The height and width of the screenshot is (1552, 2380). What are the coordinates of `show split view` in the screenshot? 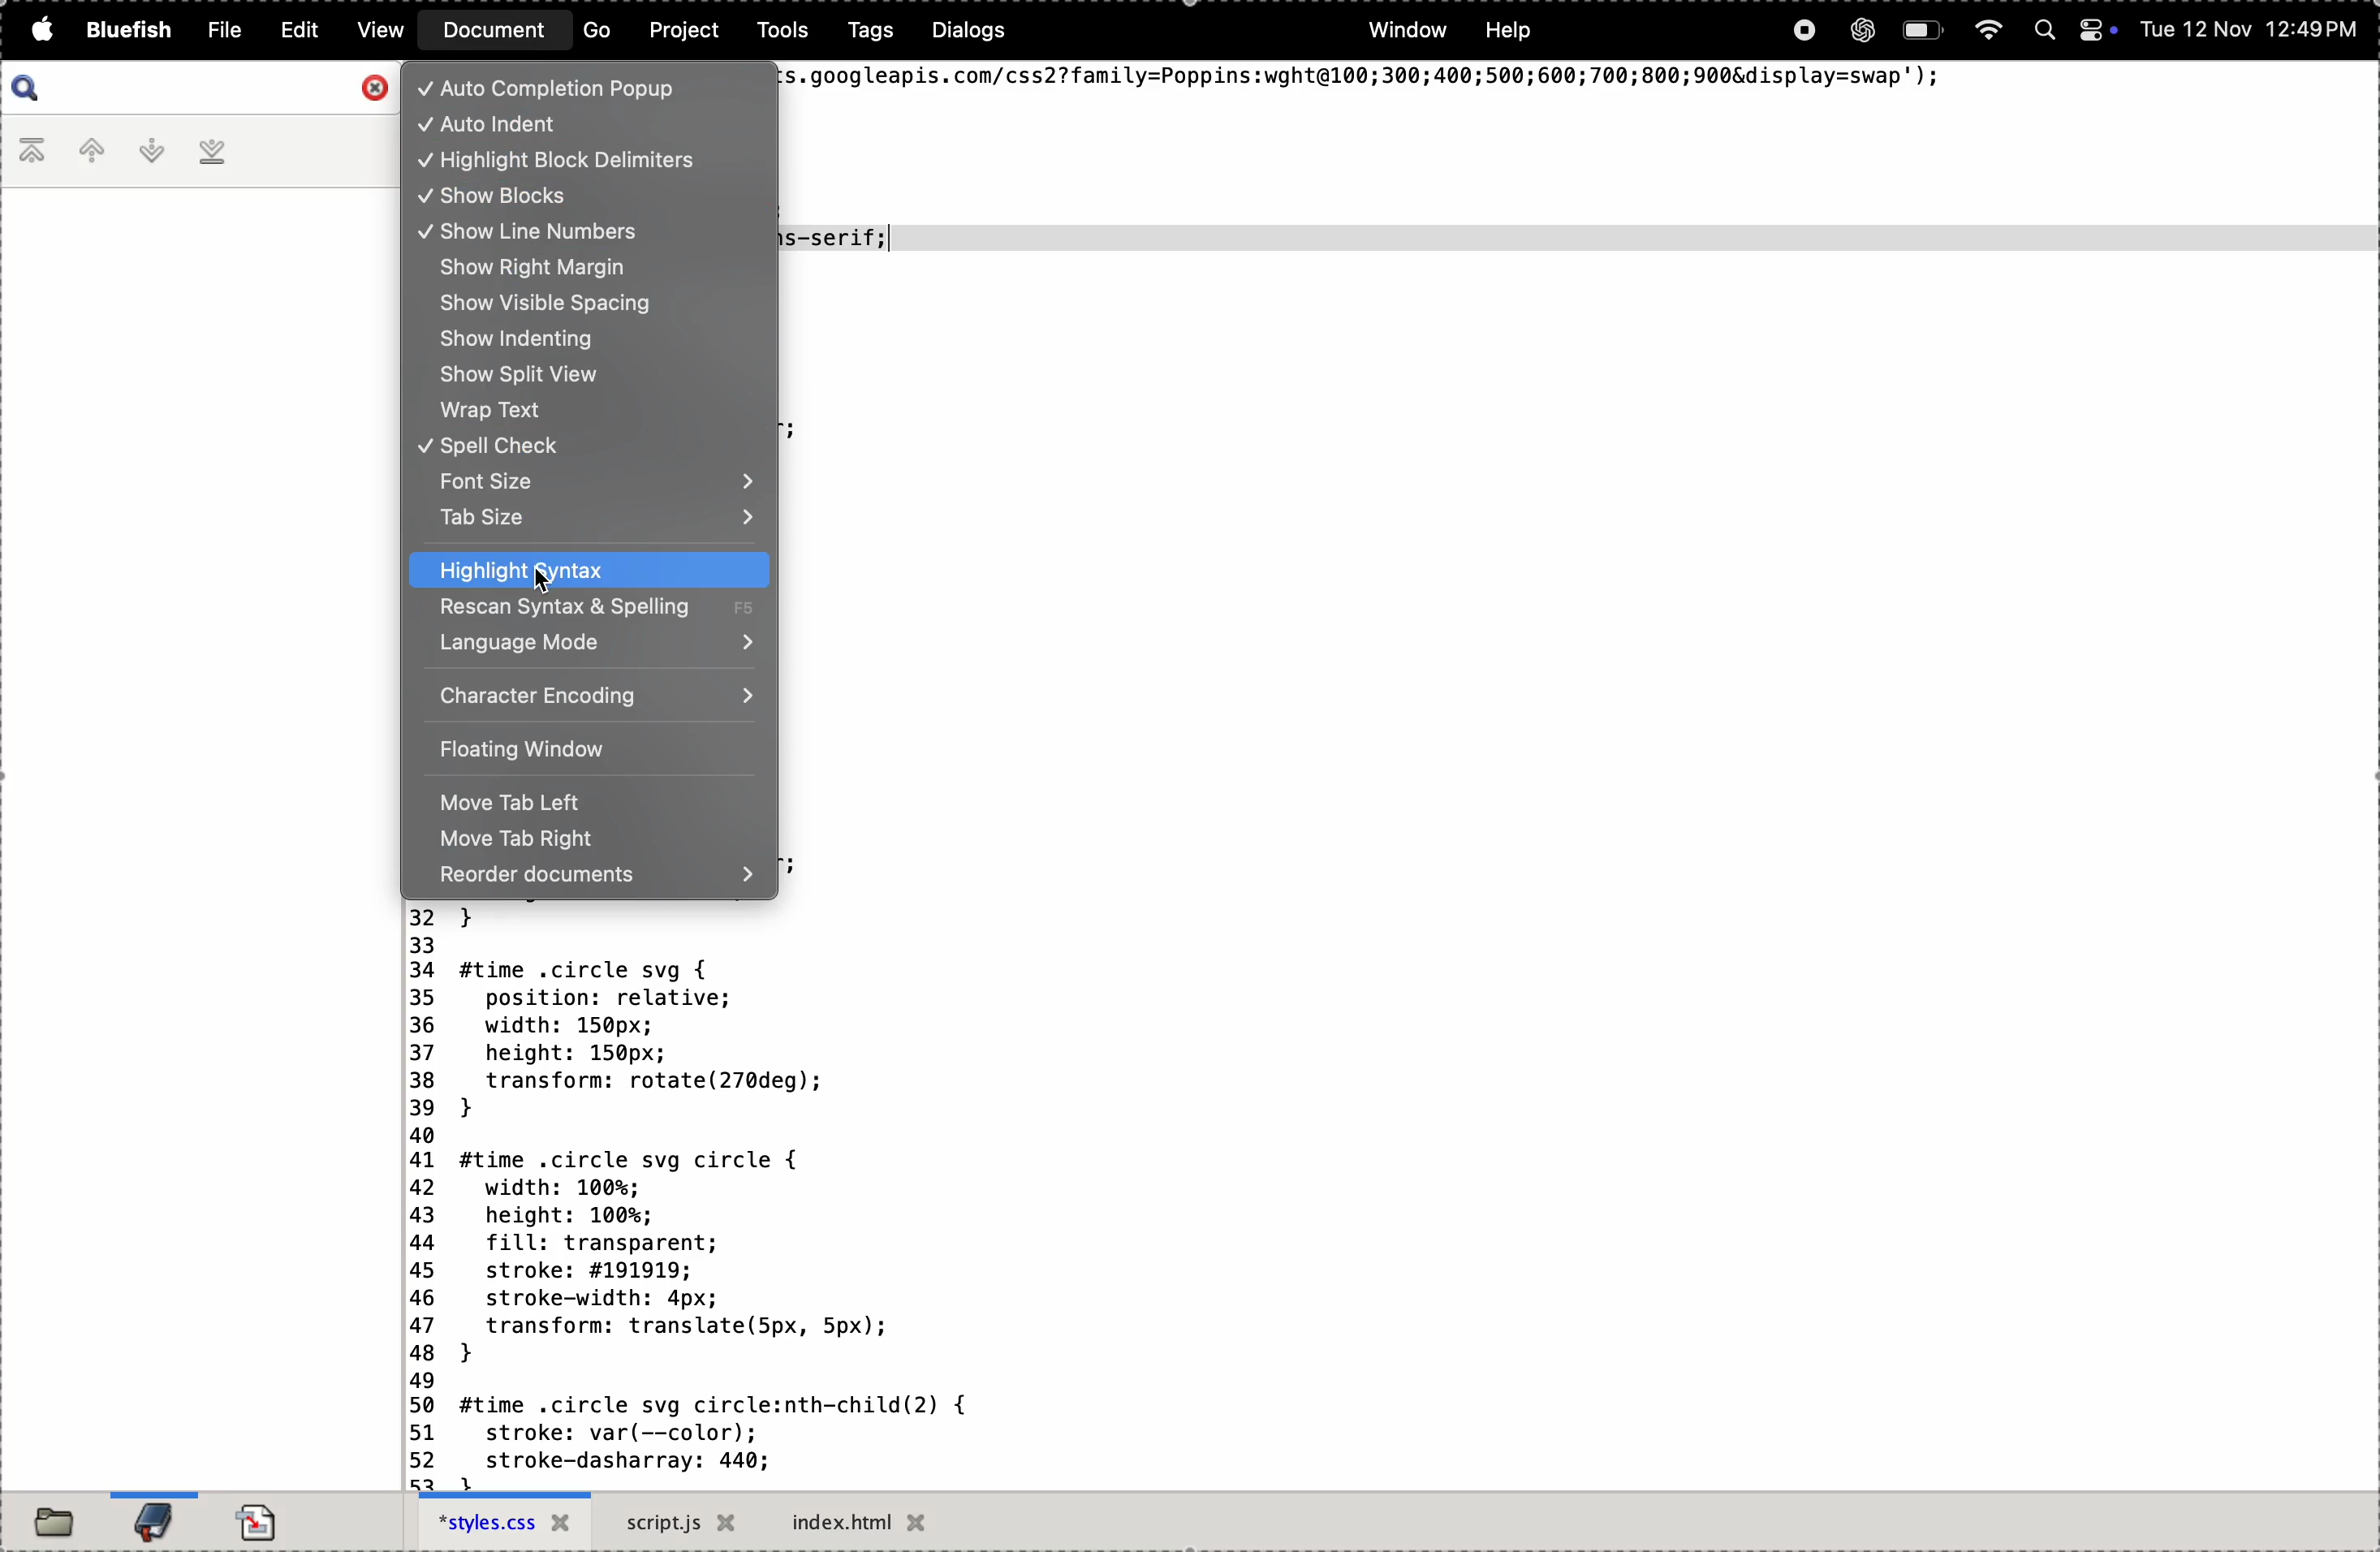 It's located at (584, 375).